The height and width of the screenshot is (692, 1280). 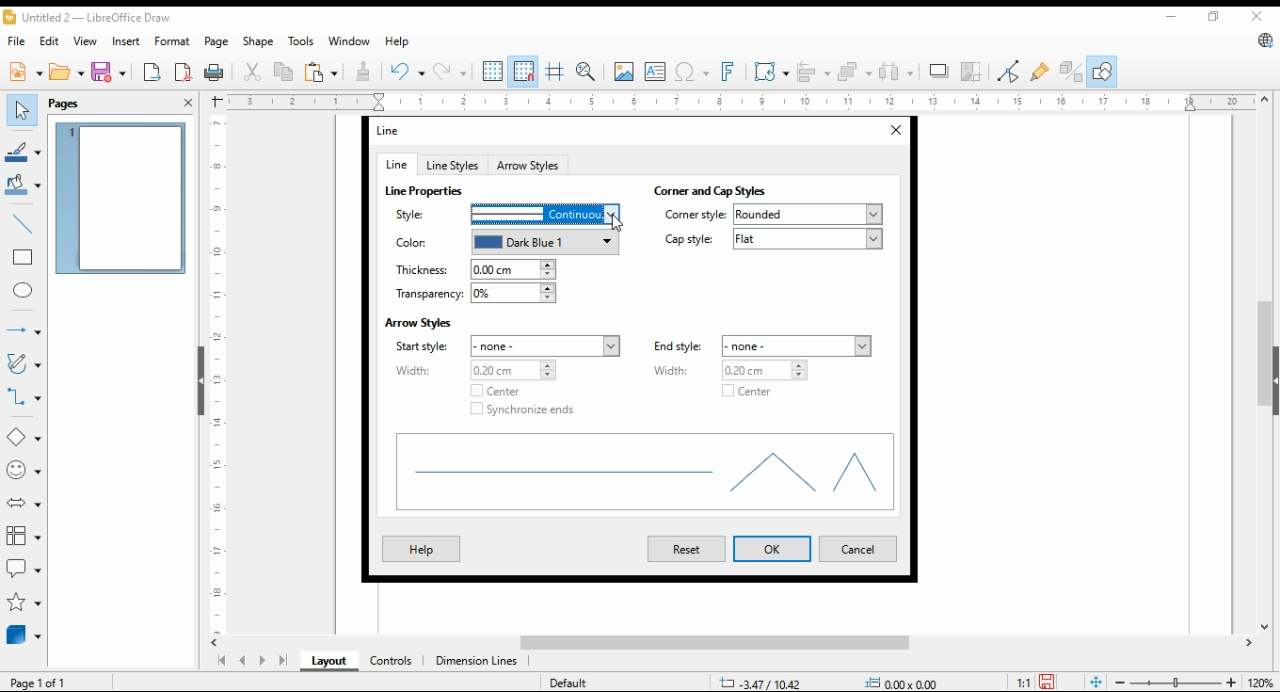 I want to click on page 1, so click(x=120, y=198).